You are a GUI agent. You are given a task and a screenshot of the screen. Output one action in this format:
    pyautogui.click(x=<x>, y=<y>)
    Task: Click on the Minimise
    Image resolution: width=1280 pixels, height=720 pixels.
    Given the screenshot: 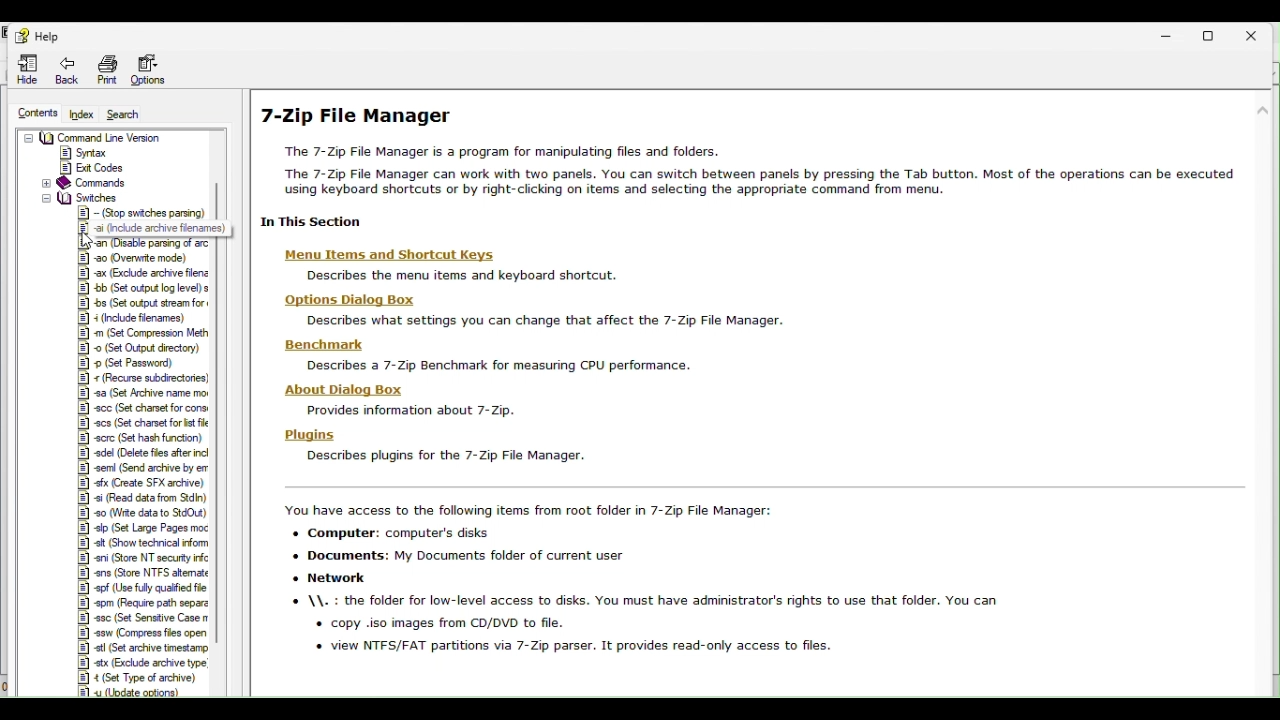 What is the action you would take?
    pyautogui.click(x=1176, y=33)
    